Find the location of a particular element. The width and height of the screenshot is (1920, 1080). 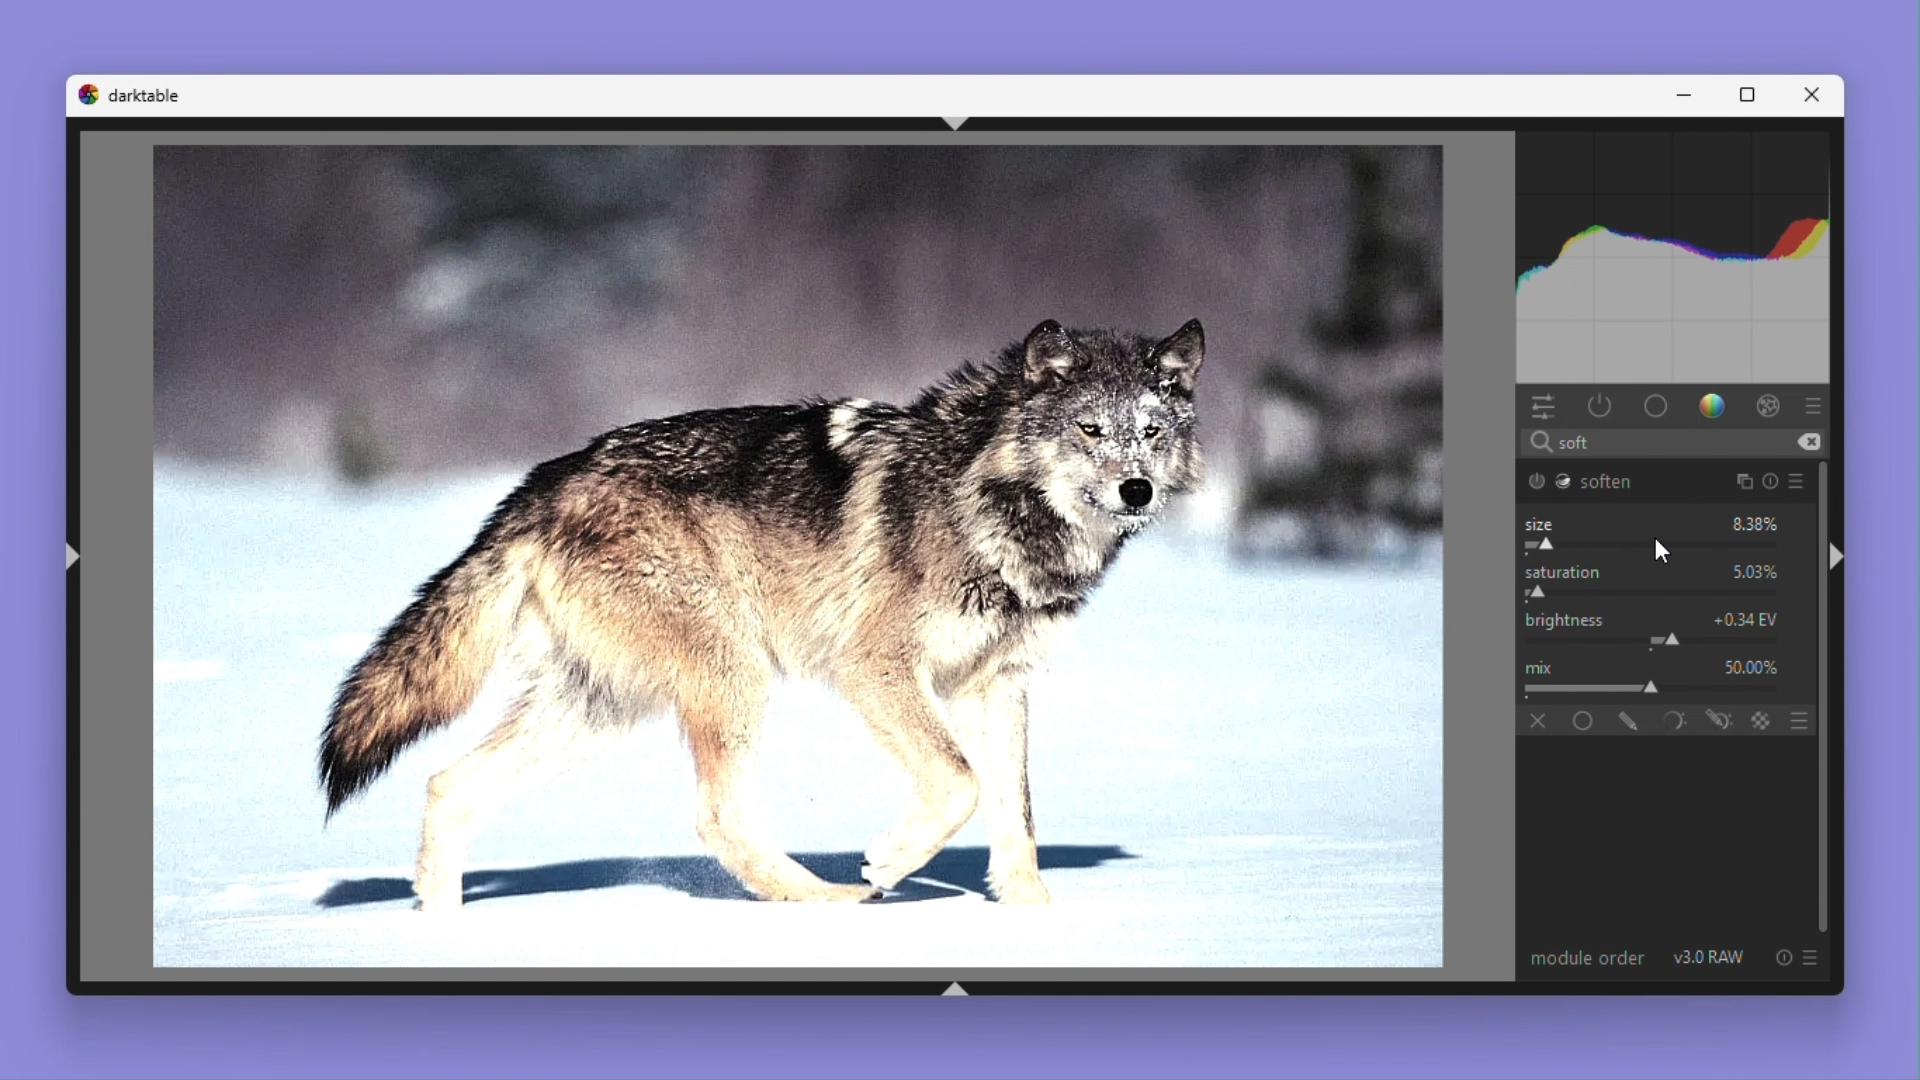

Dark table logo is located at coordinates (145, 94).